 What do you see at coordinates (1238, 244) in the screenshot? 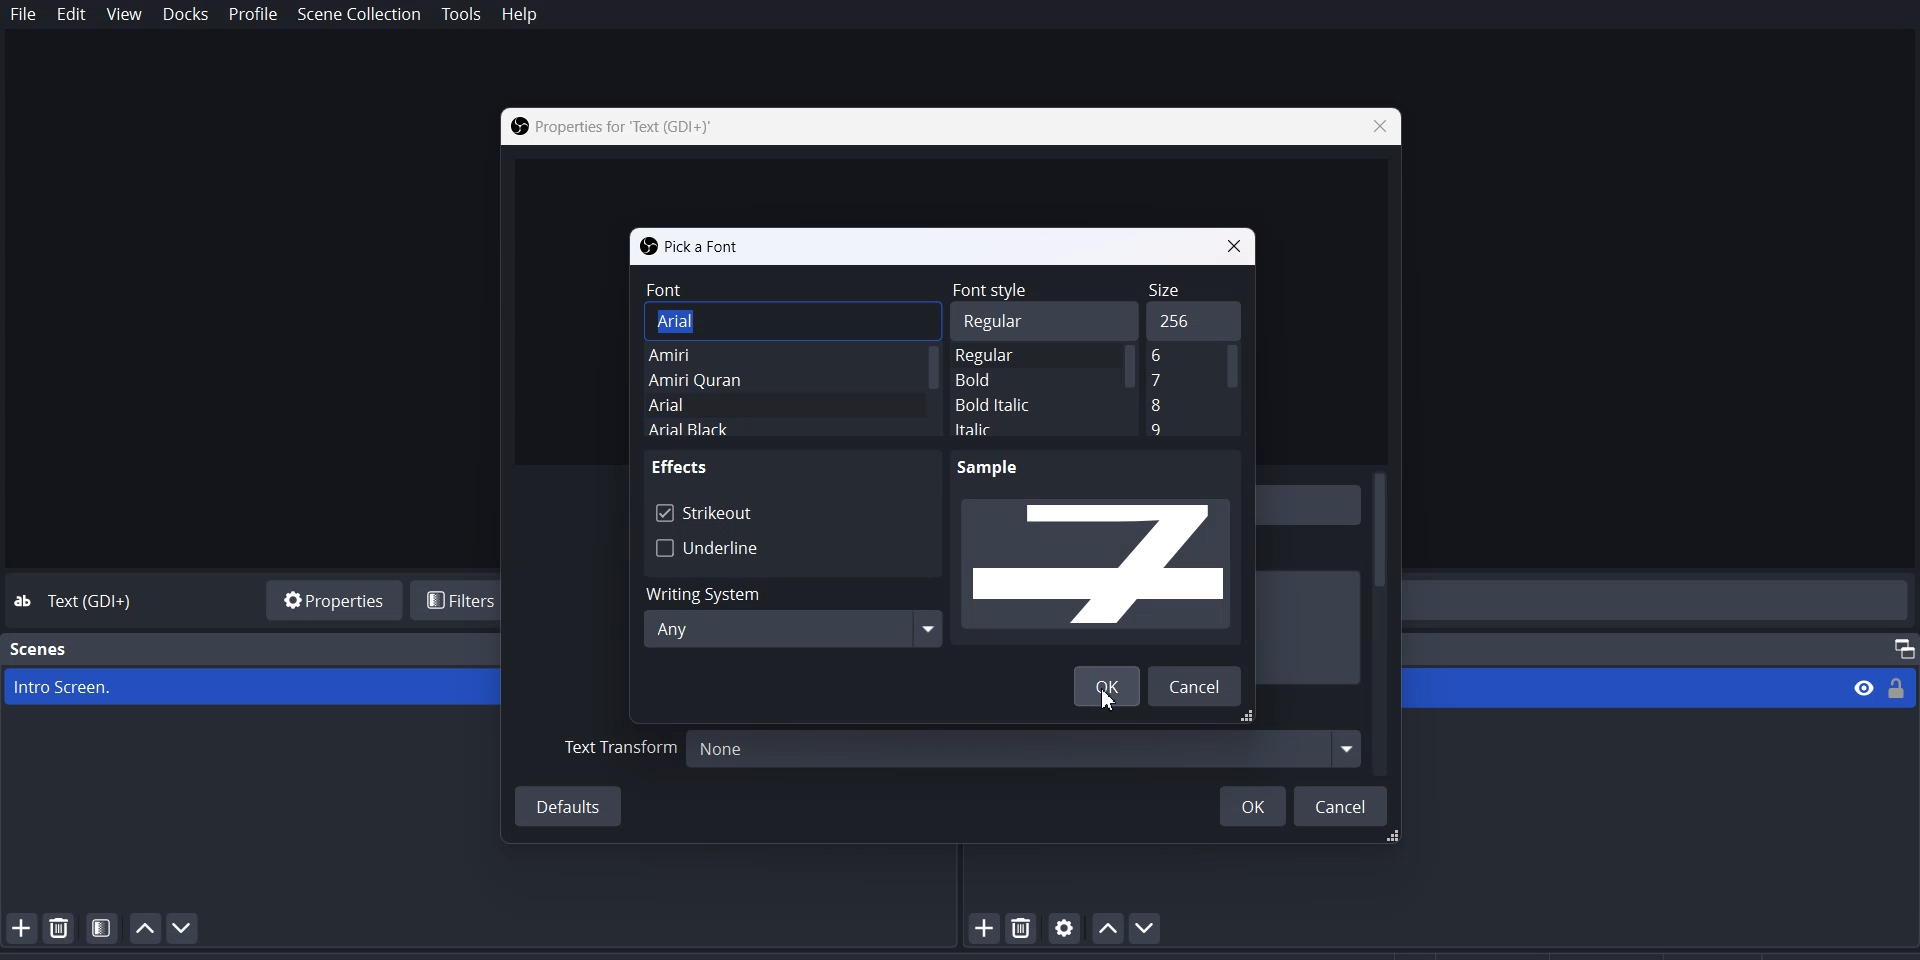
I see `Close` at bounding box center [1238, 244].